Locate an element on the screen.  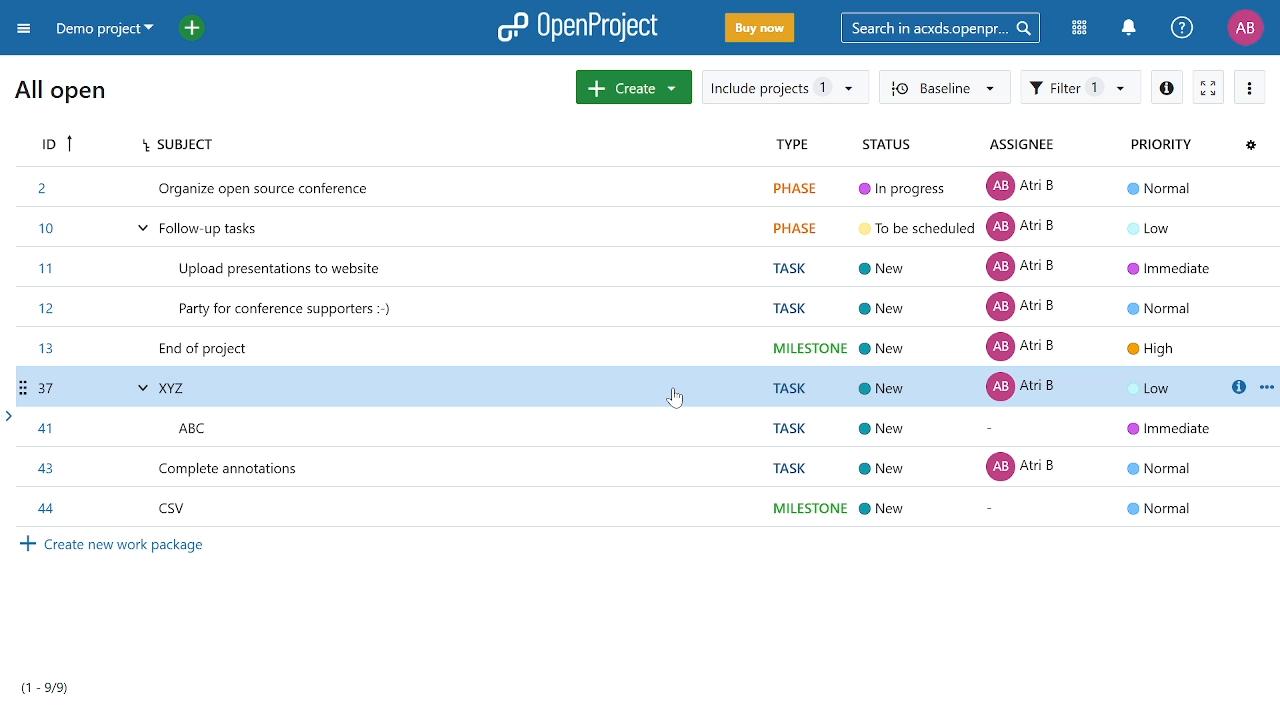
Filter is located at coordinates (1081, 87).